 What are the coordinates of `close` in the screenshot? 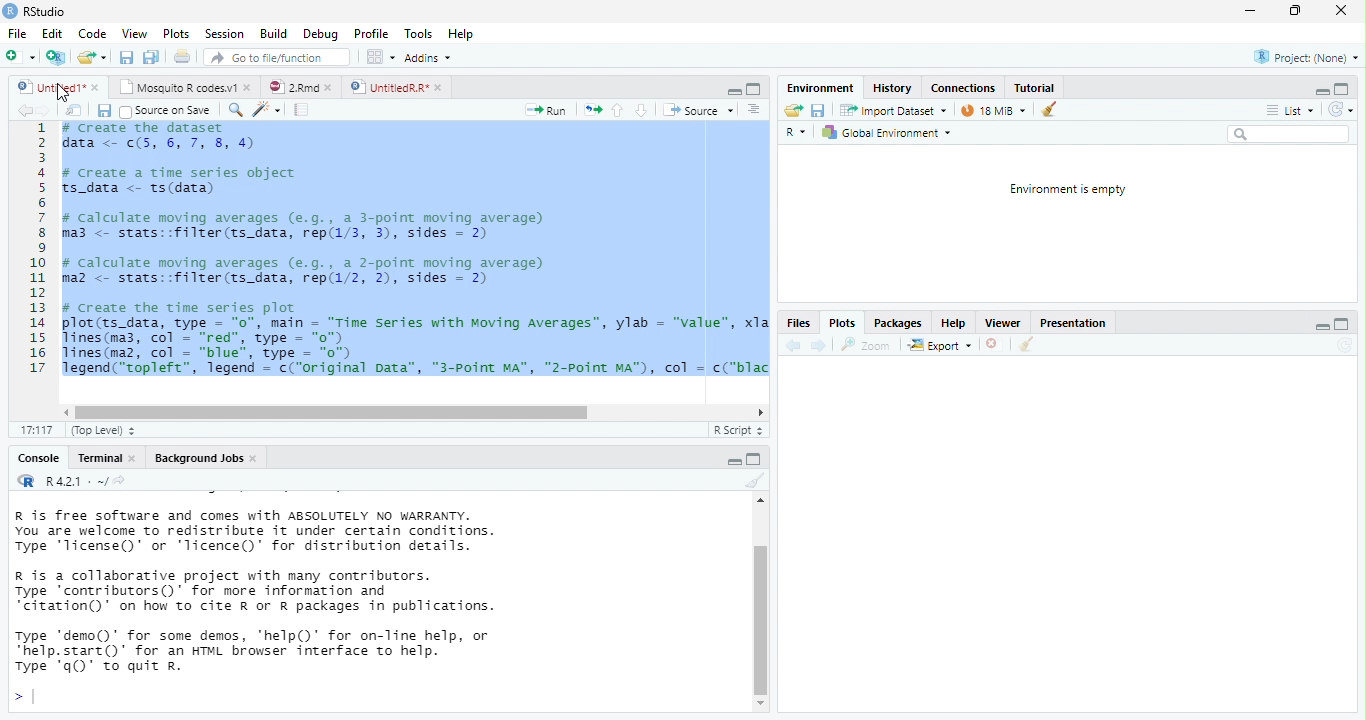 It's located at (136, 459).